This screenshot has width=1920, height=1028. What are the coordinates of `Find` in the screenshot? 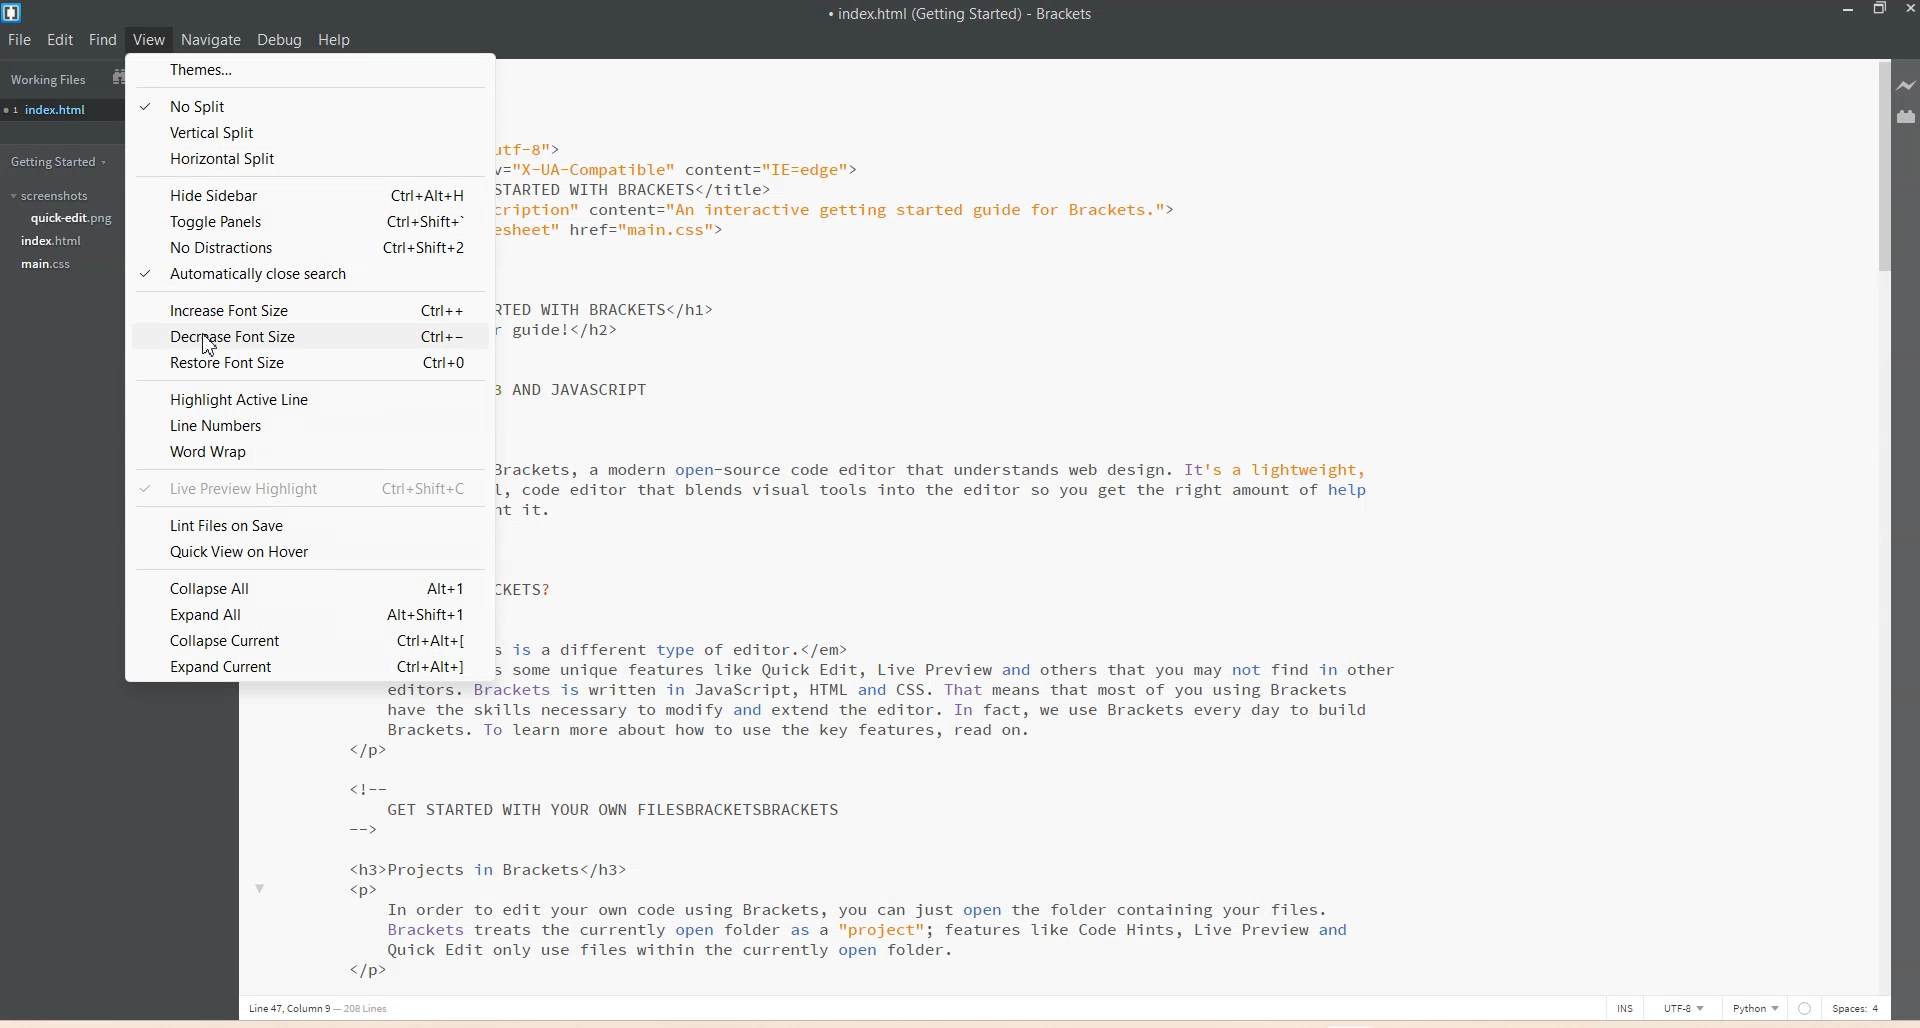 It's located at (102, 39).